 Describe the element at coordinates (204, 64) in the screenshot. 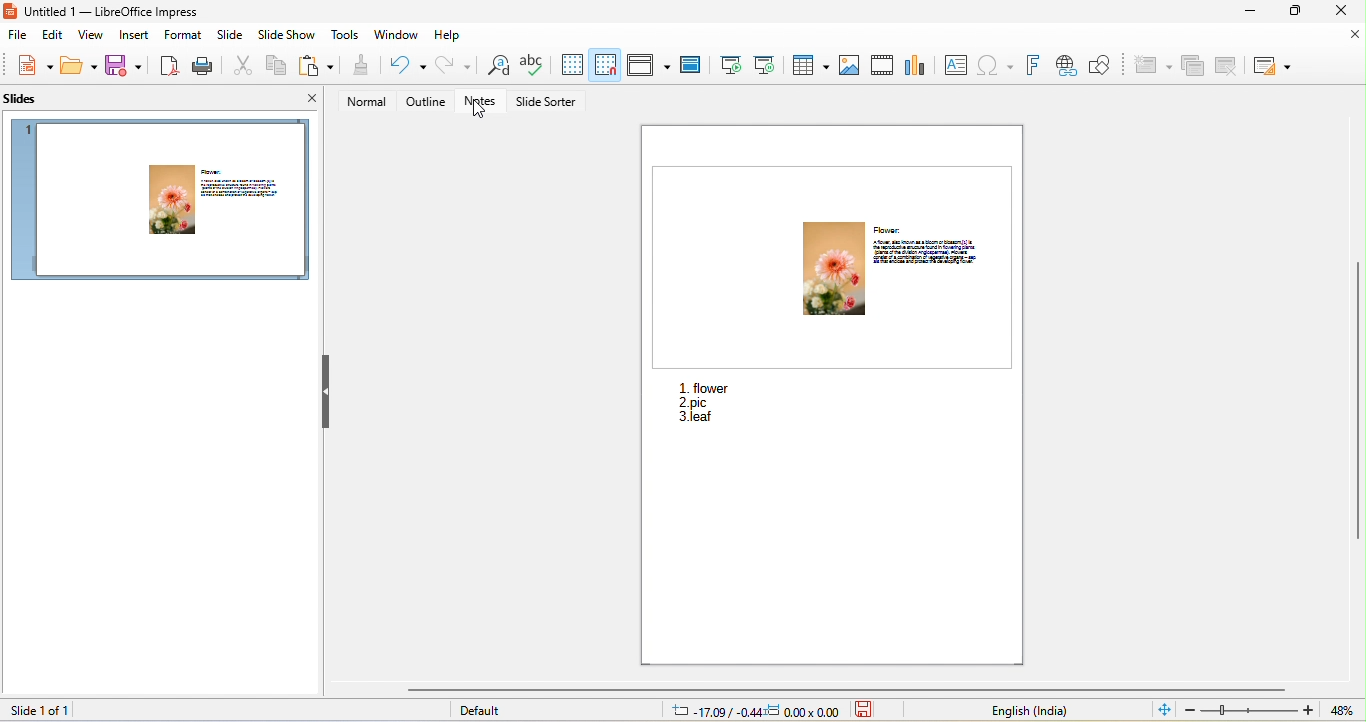

I see `print` at that location.